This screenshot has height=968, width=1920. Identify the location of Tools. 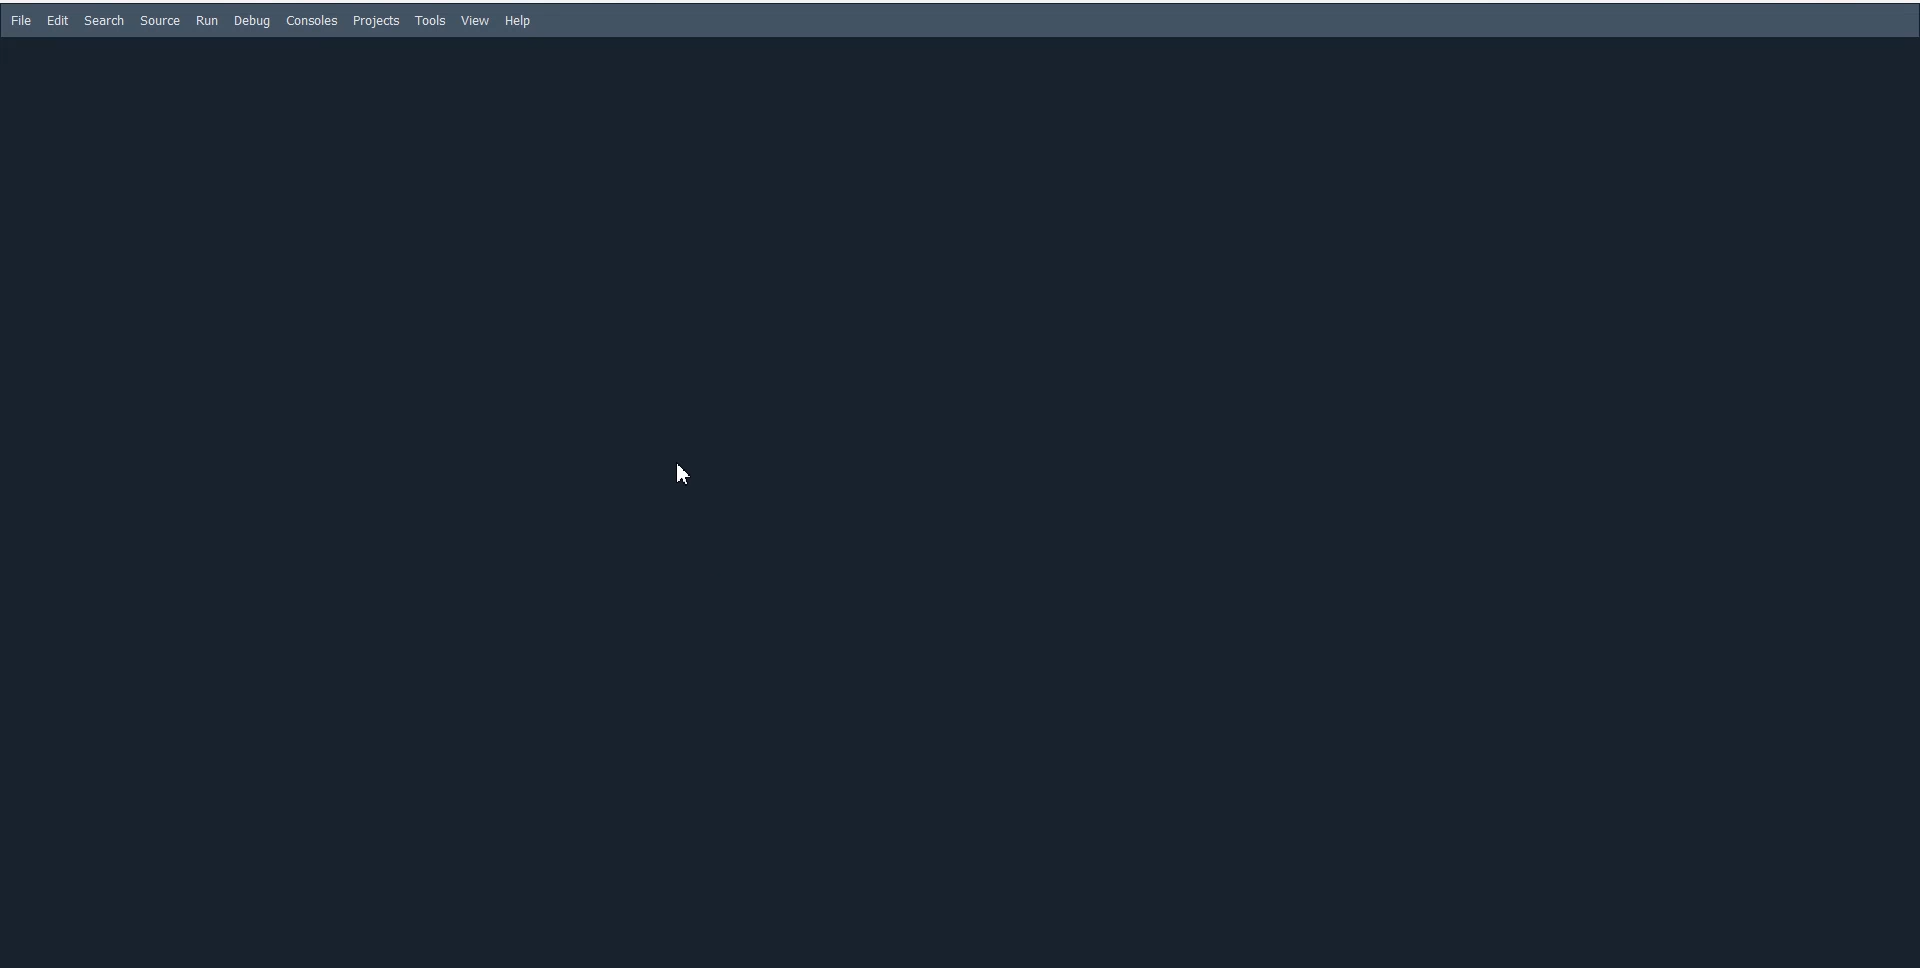
(431, 21).